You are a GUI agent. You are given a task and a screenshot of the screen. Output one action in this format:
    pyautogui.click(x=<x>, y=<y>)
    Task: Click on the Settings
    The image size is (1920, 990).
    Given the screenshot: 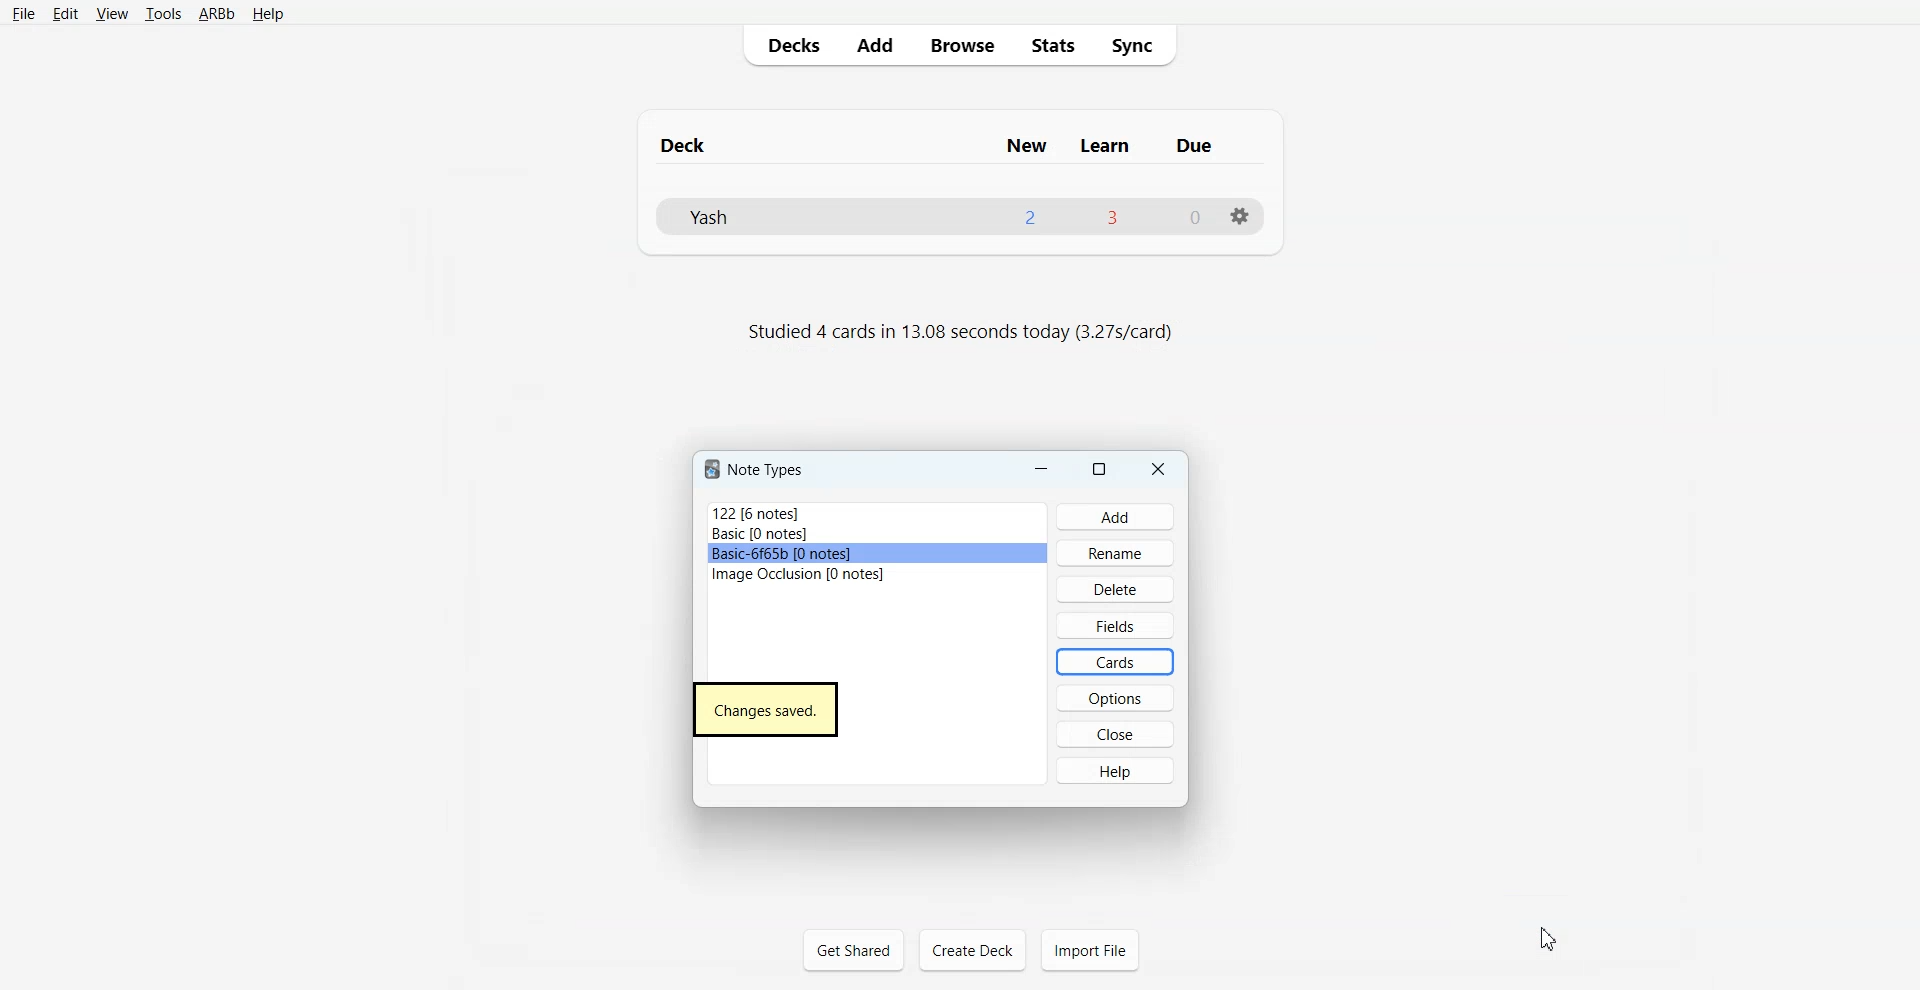 What is the action you would take?
    pyautogui.click(x=1241, y=217)
    